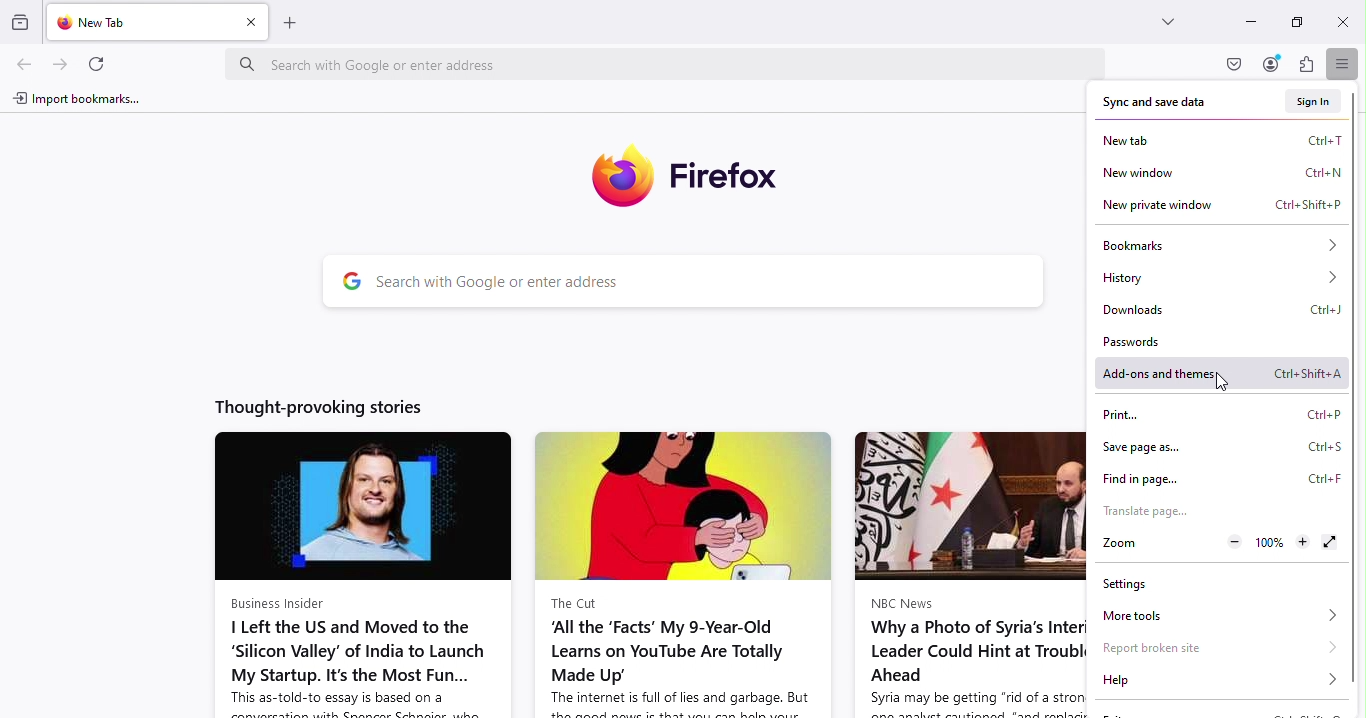 This screenshot has width=1366, height=718. Describe the element at coordinates (1216, 482) in the screenshot. I see `Find in page` at that location.